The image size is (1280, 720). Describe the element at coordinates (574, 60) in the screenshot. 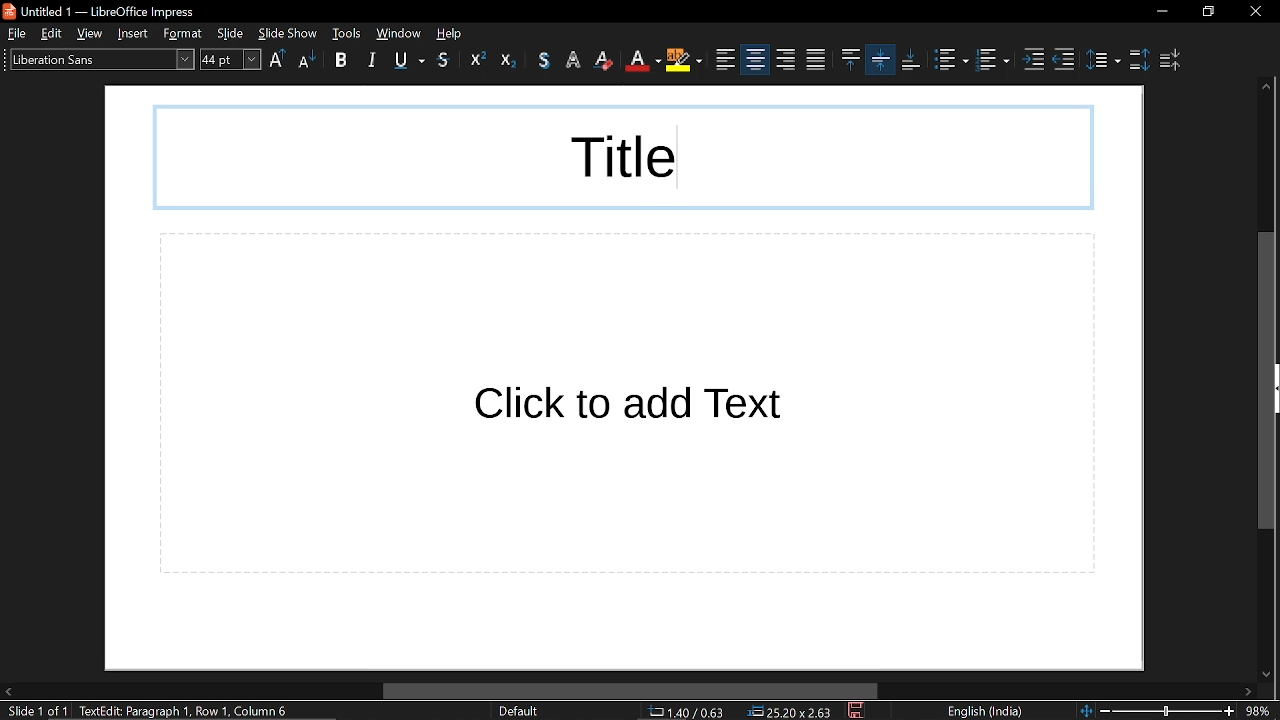

I see `erase` at that location.